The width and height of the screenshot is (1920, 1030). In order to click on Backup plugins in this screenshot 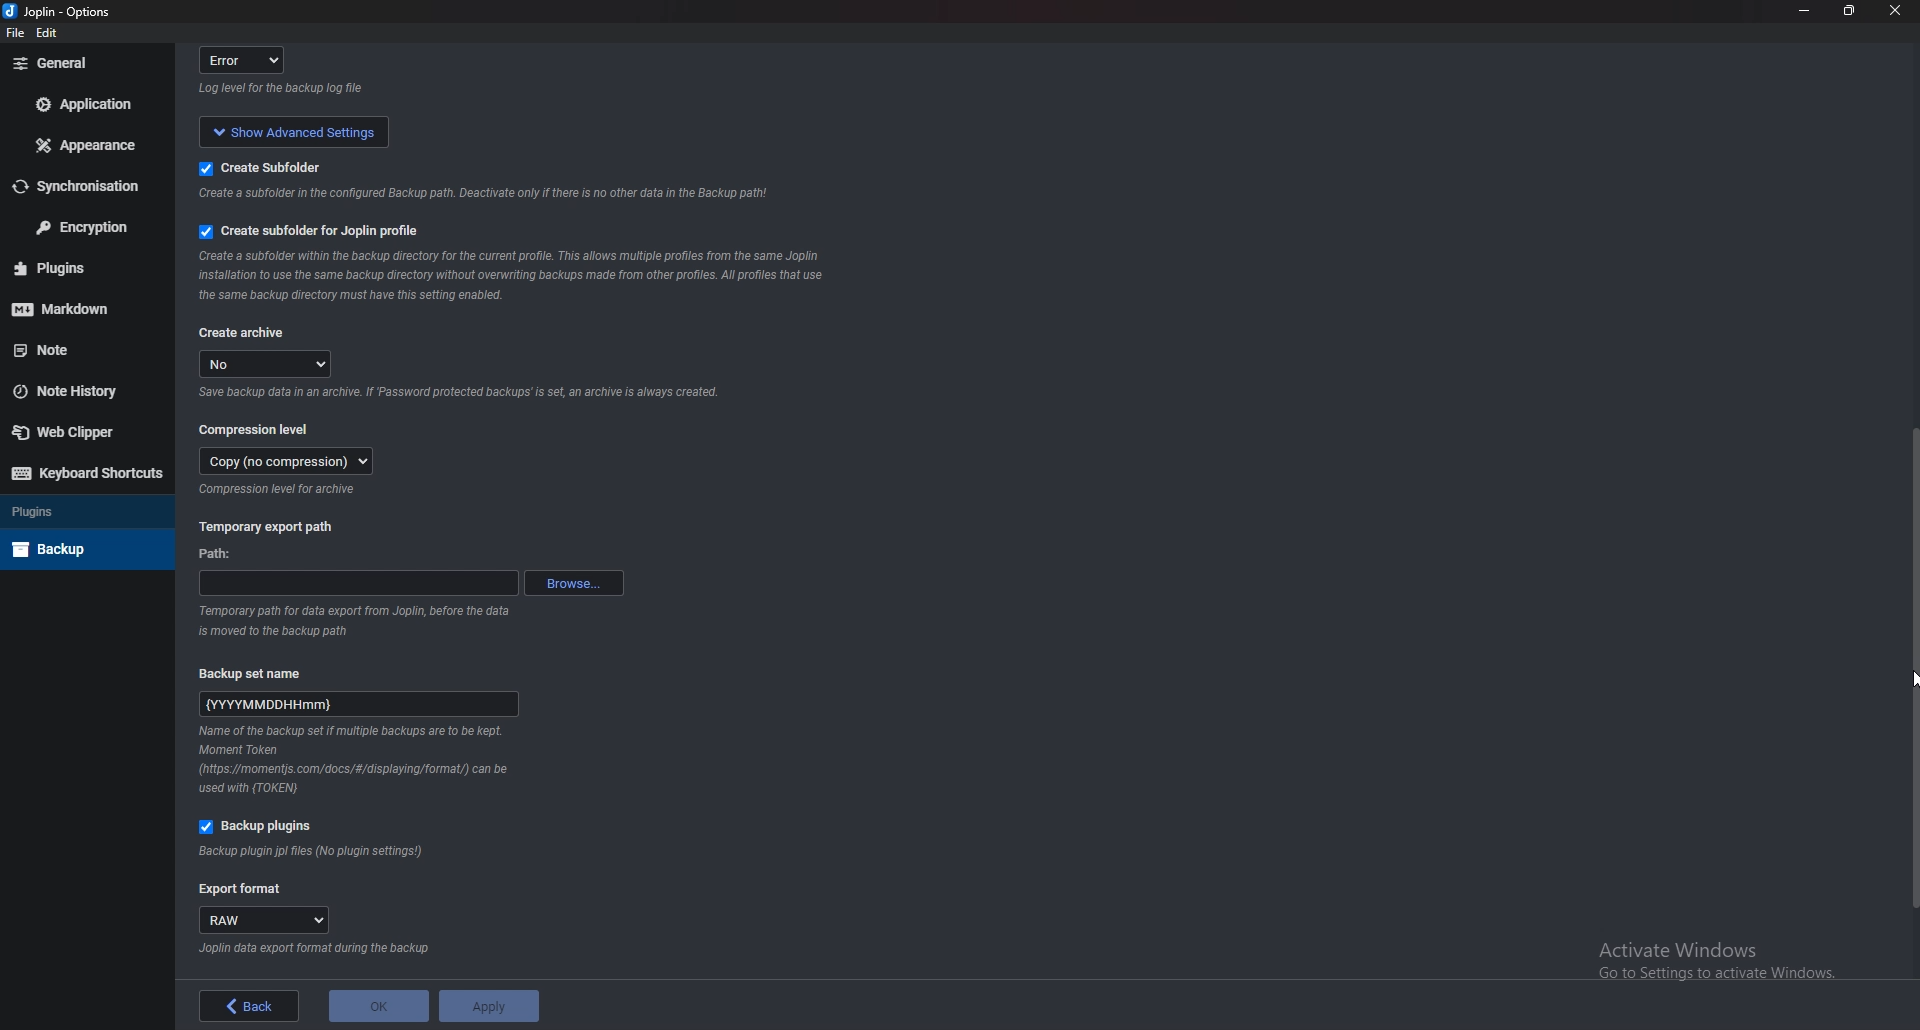, I will do `click(263, 827)`.